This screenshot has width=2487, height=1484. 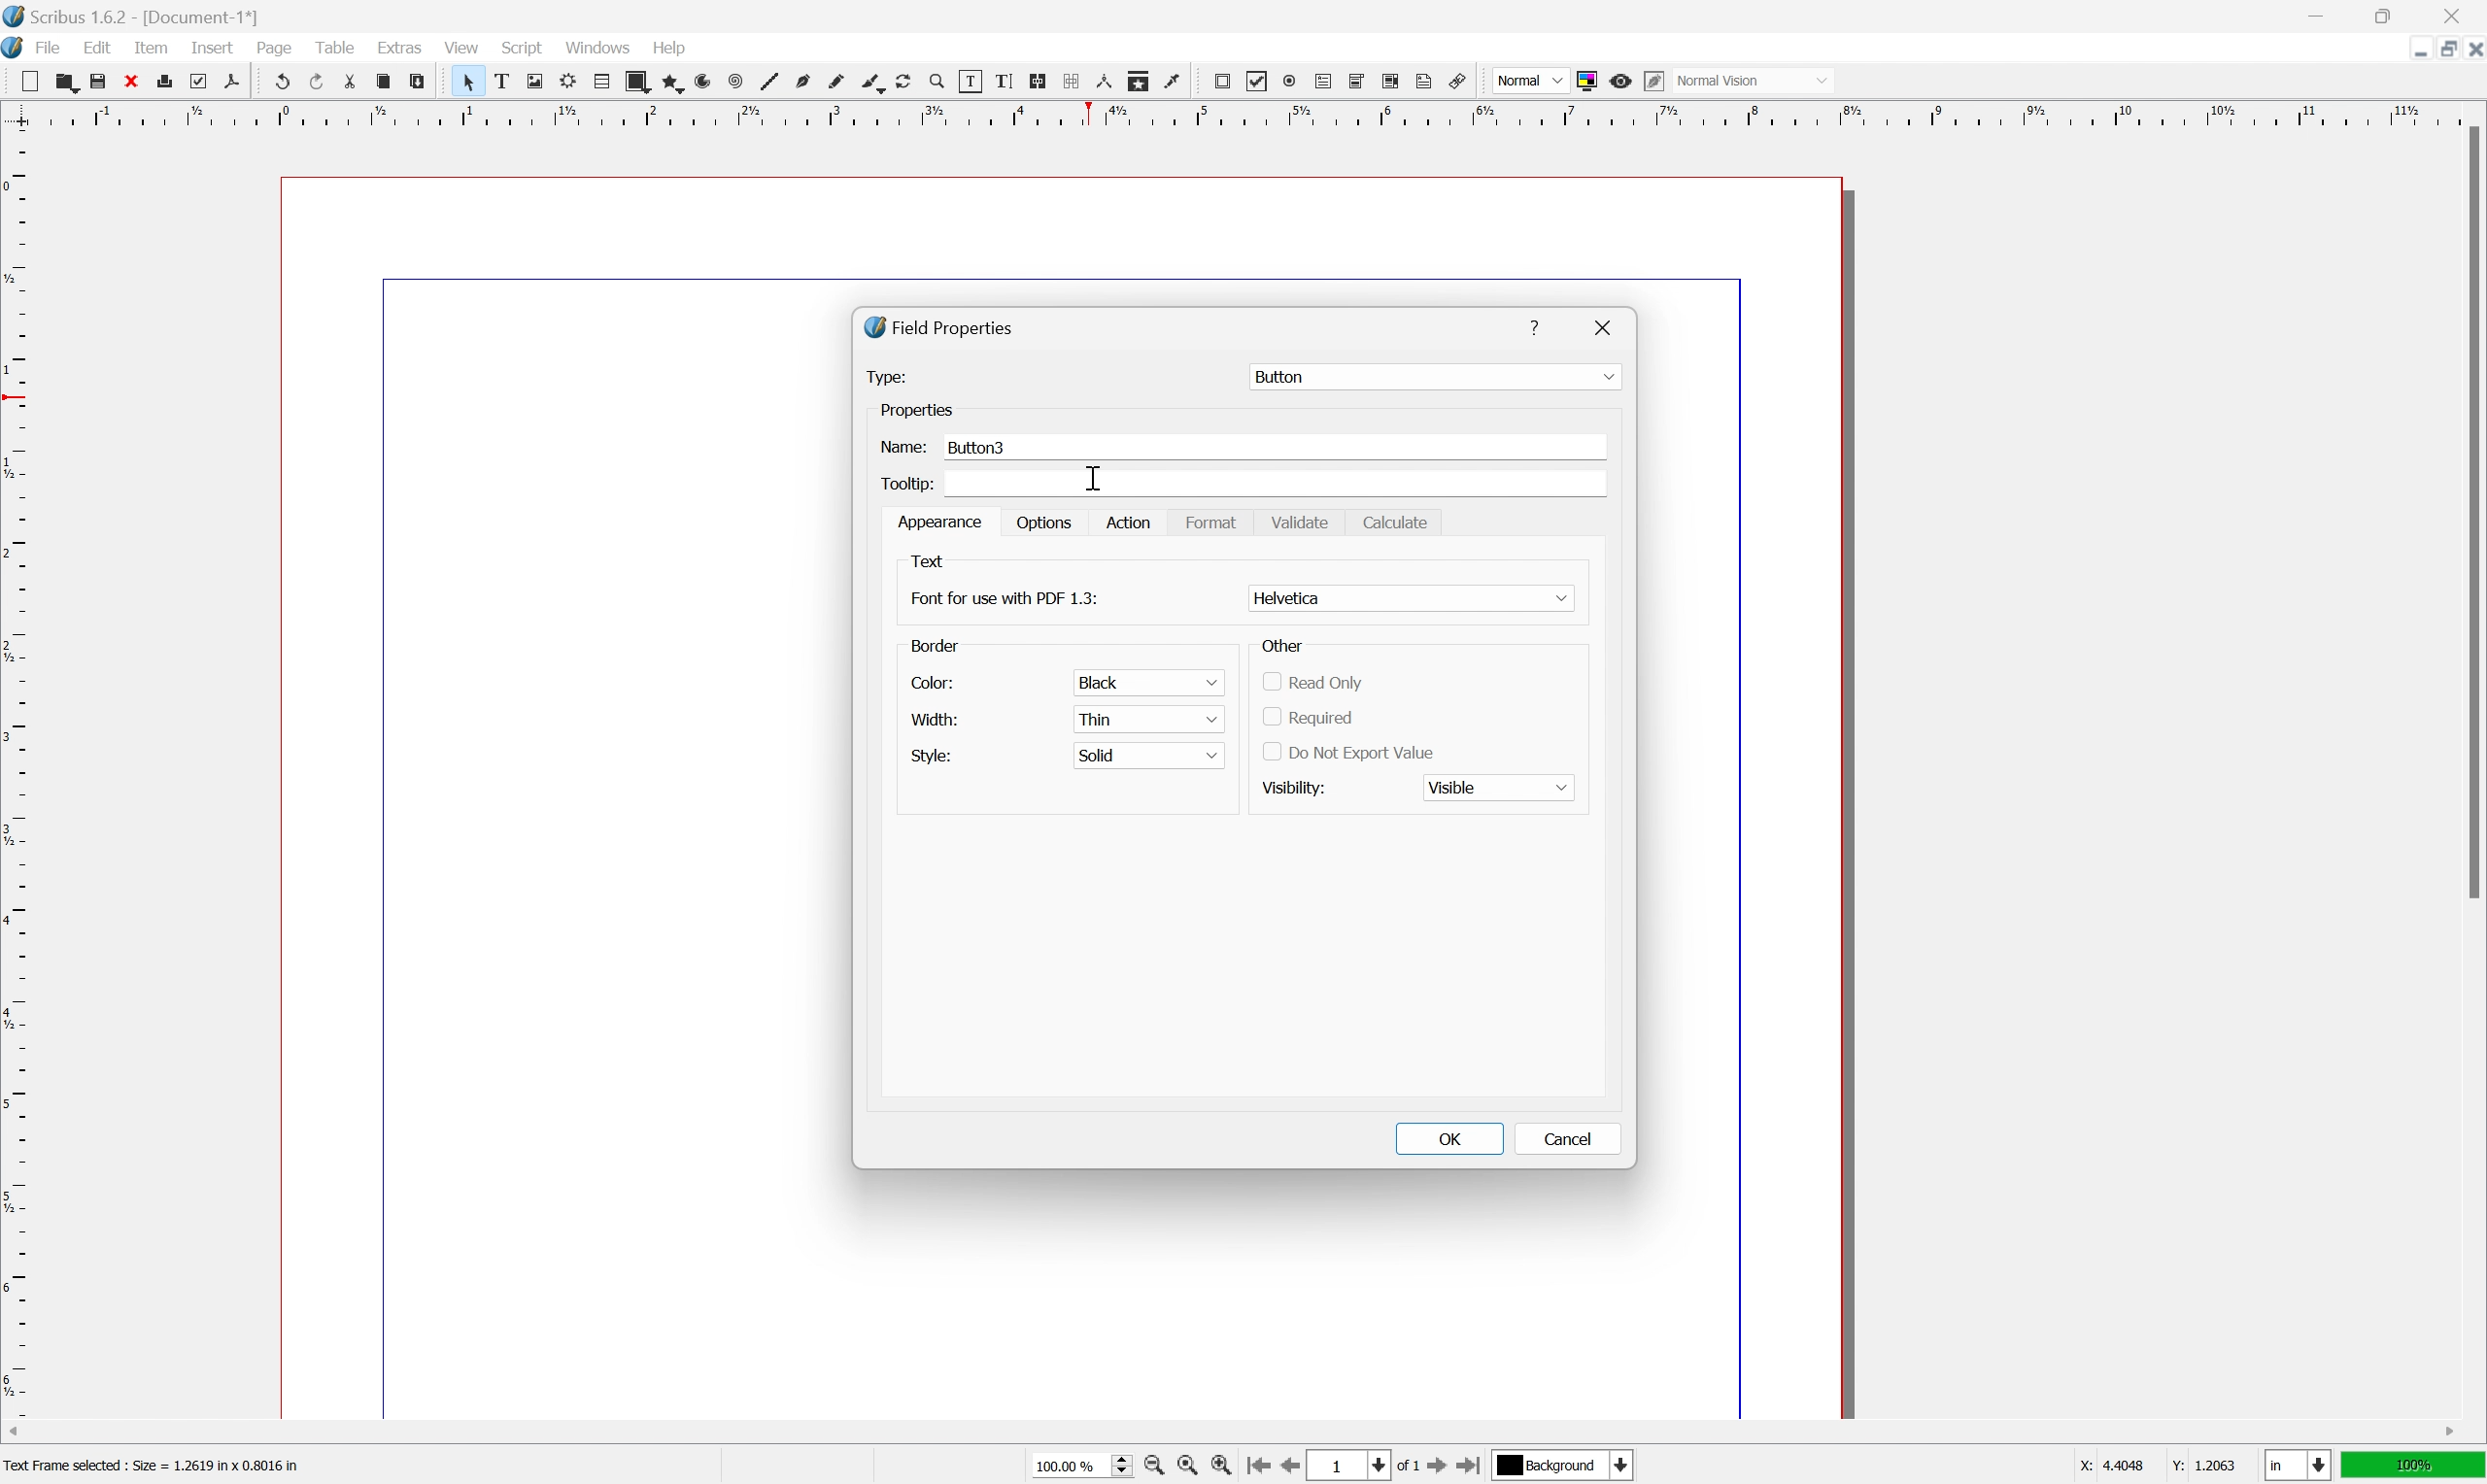 What do you see at coordinates (1043, 523) in the screenshot?
I see `options` at bounding box center [1043, 523].